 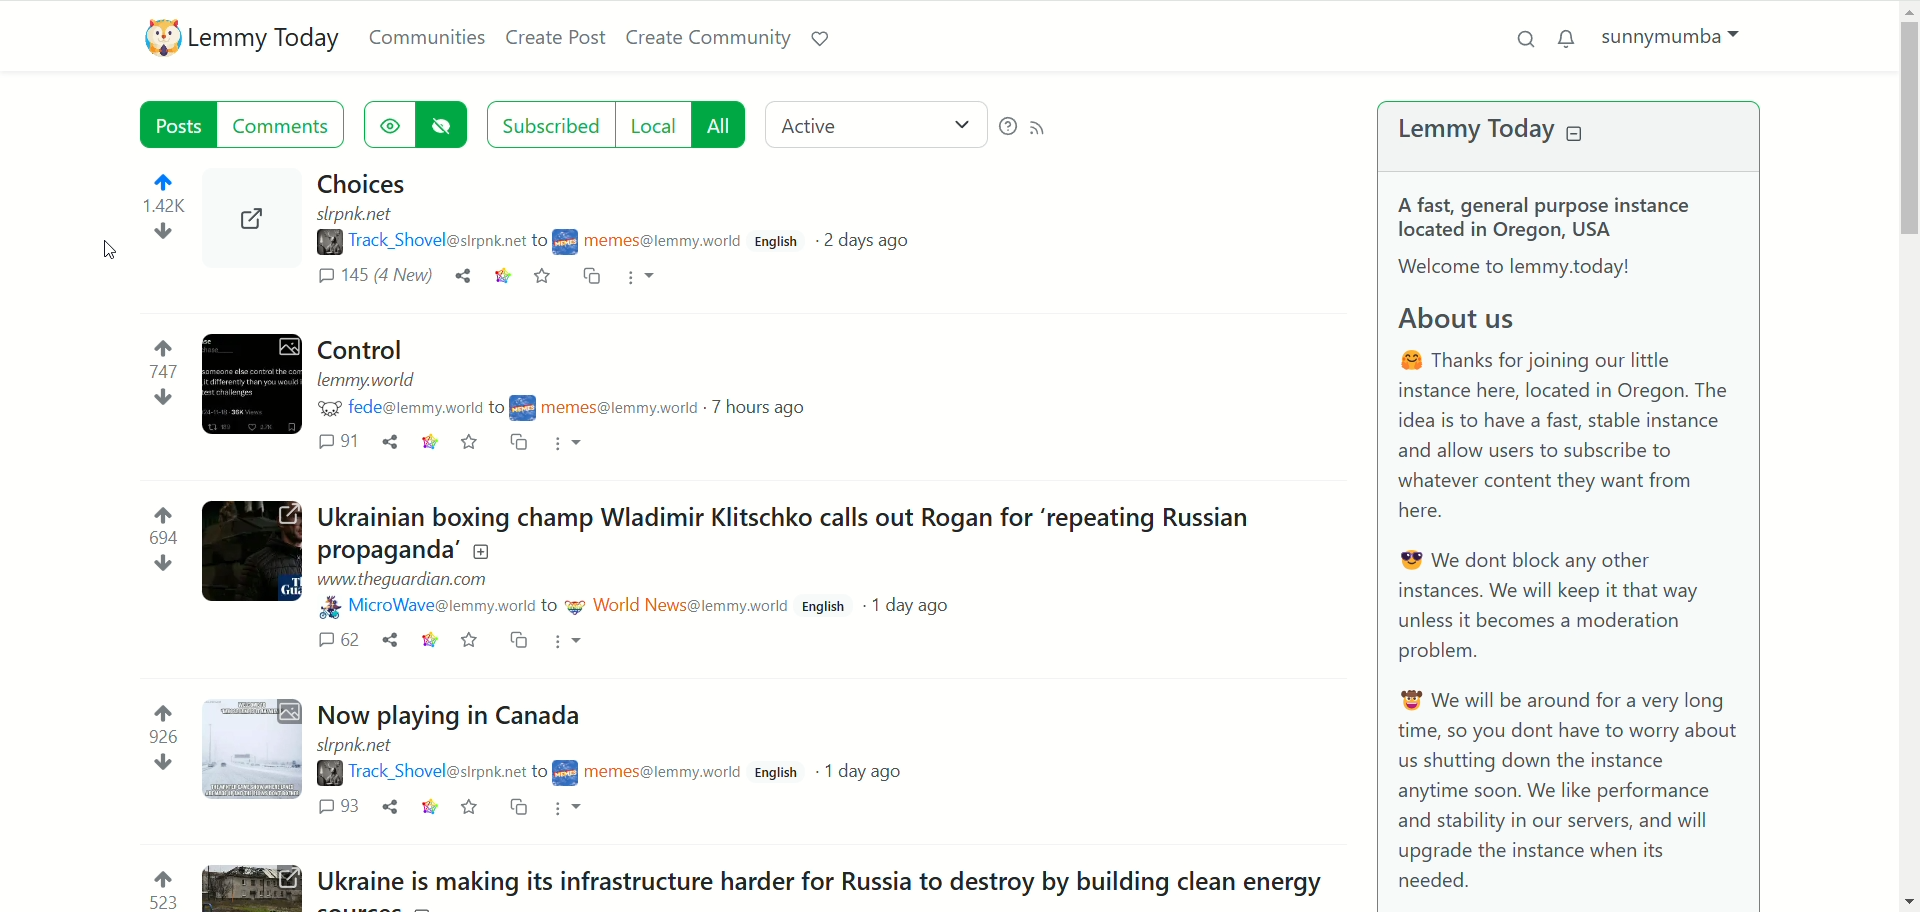 I want to click on | Welcome to lemmy.today!, so click(x=1534, y=268).